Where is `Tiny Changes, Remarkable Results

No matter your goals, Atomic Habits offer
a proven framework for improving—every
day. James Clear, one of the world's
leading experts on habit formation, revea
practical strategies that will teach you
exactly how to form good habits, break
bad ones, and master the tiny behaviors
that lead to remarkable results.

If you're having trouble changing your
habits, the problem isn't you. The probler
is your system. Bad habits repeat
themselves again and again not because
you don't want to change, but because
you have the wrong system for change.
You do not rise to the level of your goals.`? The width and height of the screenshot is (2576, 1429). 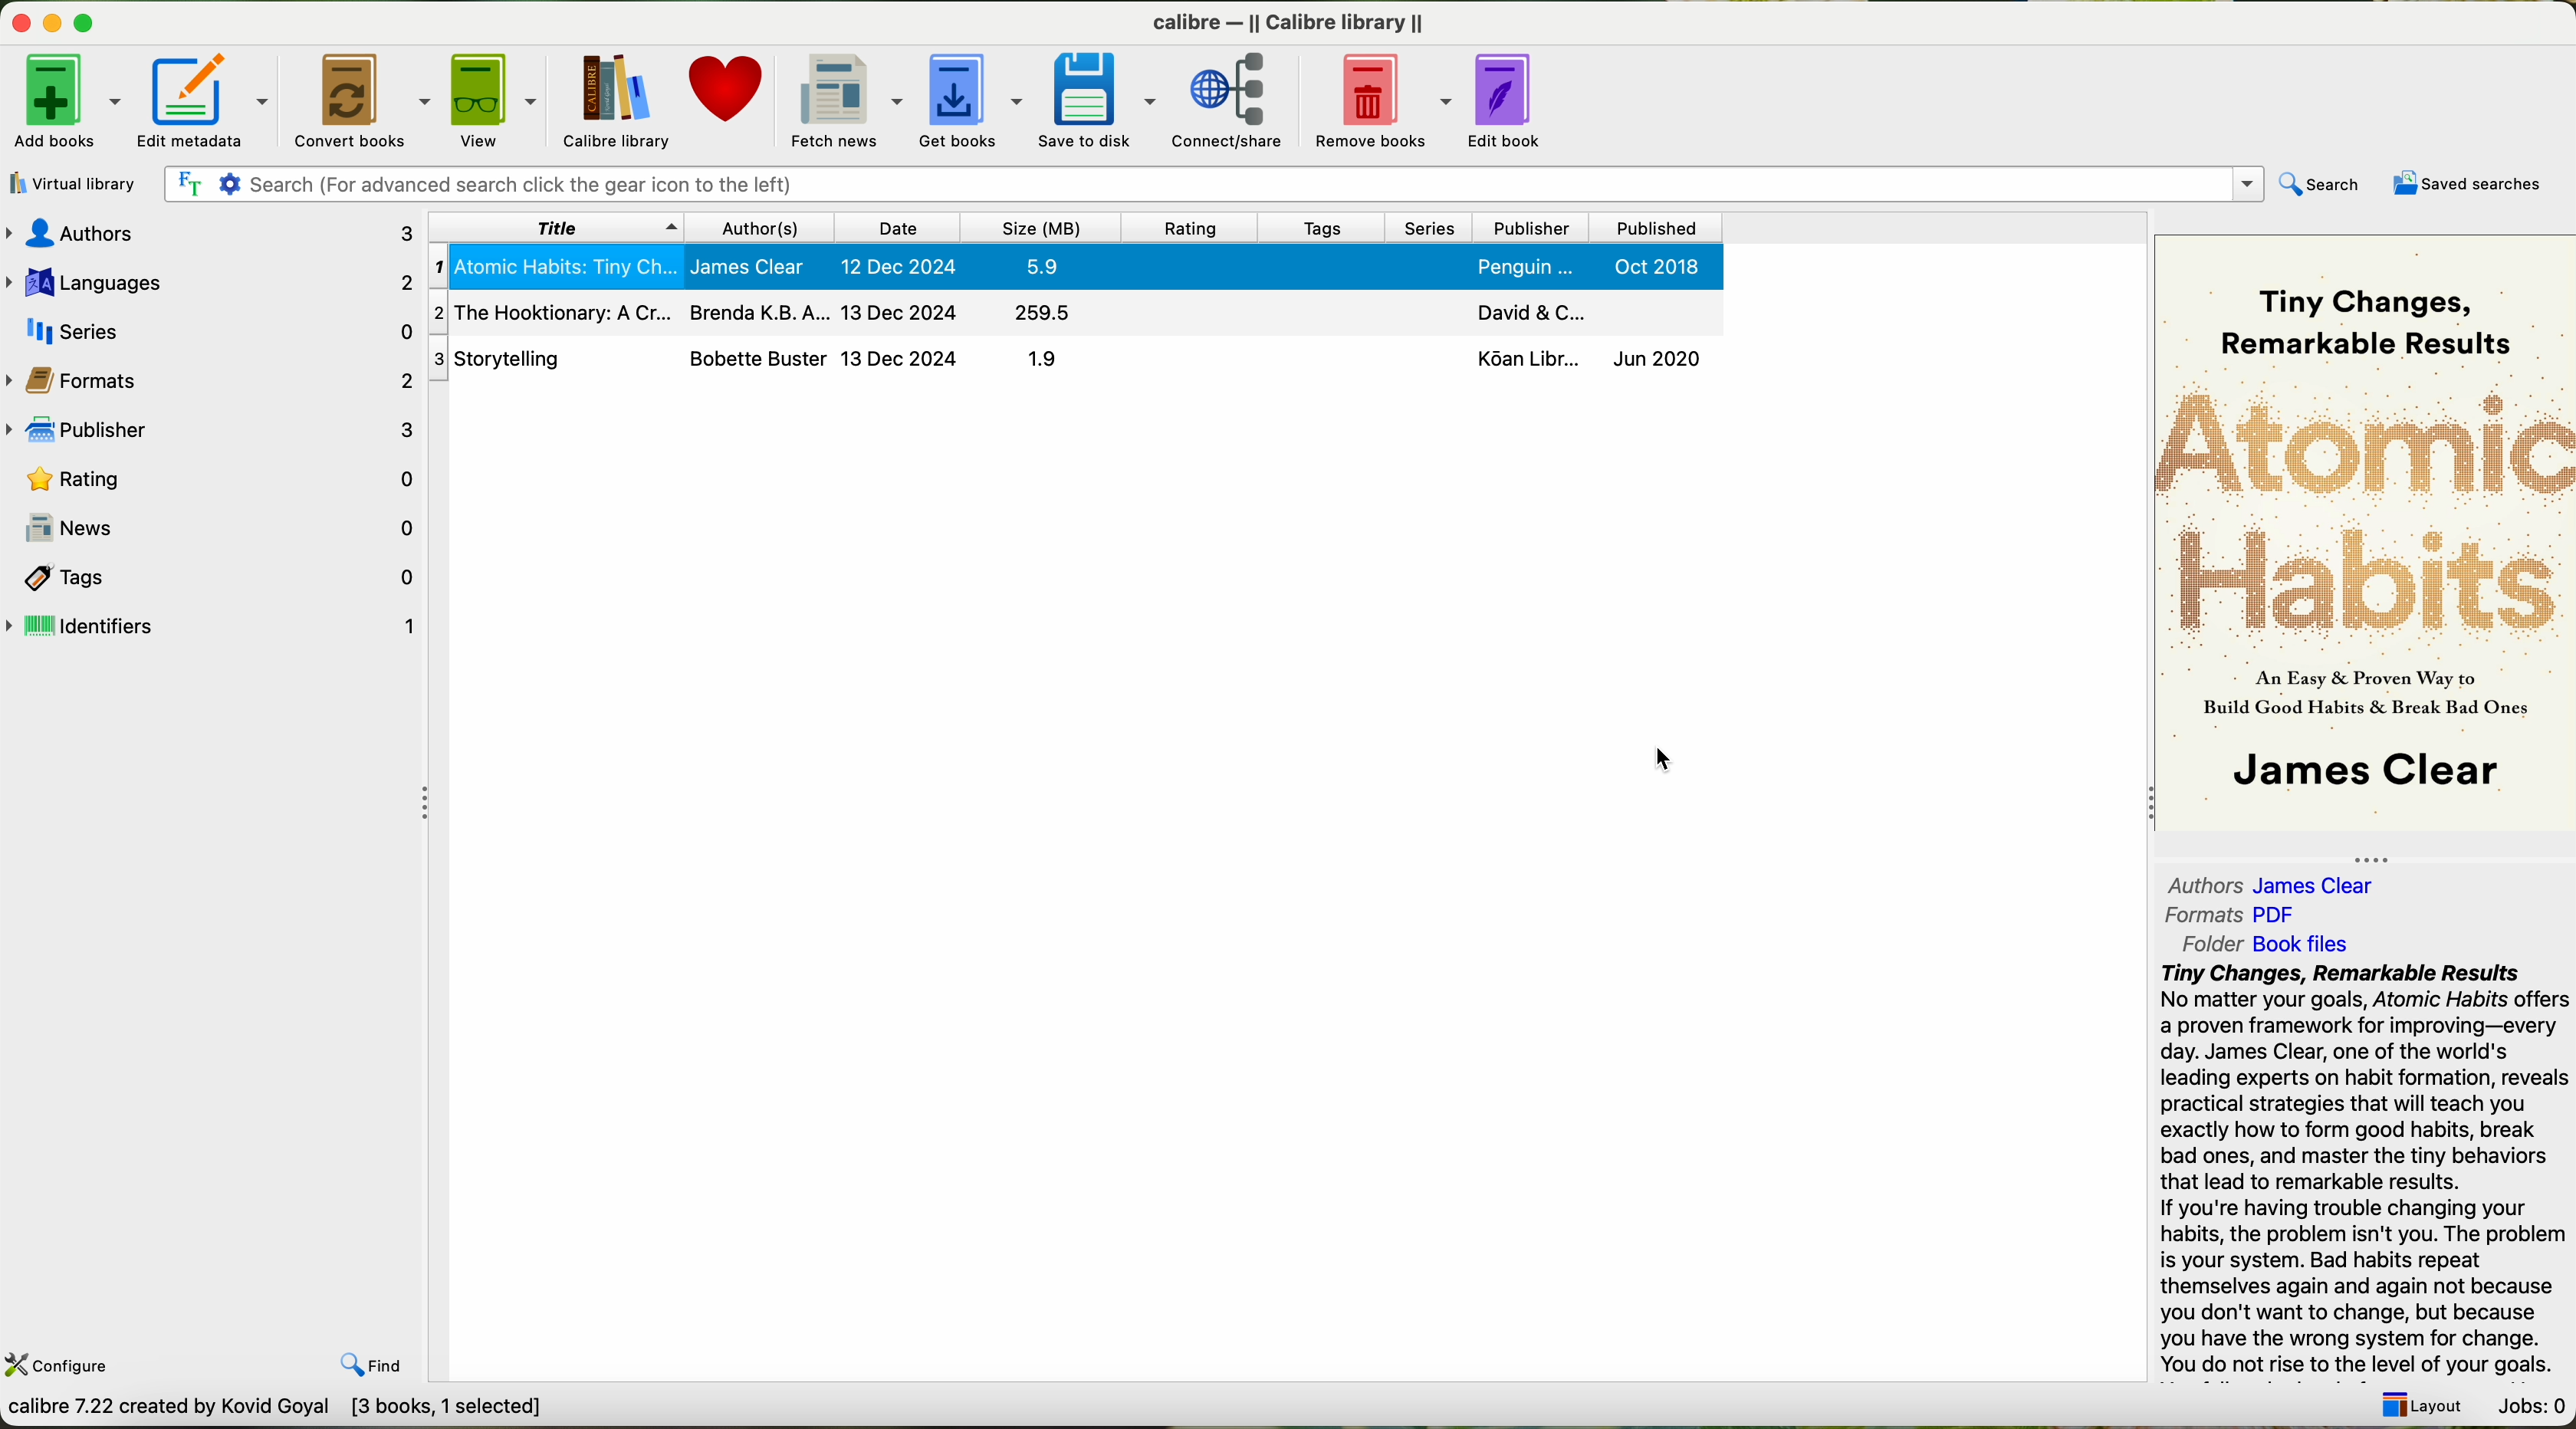
Tiny Changes, Remarkable Results

No matter your goals, Atomic Habits offer
a proven framework for improving—every
day. James Clear, one of the world's
leading experts on habit formation, revea
practical strategies that will teach you
exactly how to form good habits, break
bad ones, and master the tiny behaviors
that lead to remarkable results.

If you're having trouble changing your
habits, the problem isn't you. The probler
is your system. Bad habits repeat
themselves again and again not because
you don't want to change, but because
you have the wrong system for change.
You do not rise to the level of your goals. is located at coordinates (2361, 1170).